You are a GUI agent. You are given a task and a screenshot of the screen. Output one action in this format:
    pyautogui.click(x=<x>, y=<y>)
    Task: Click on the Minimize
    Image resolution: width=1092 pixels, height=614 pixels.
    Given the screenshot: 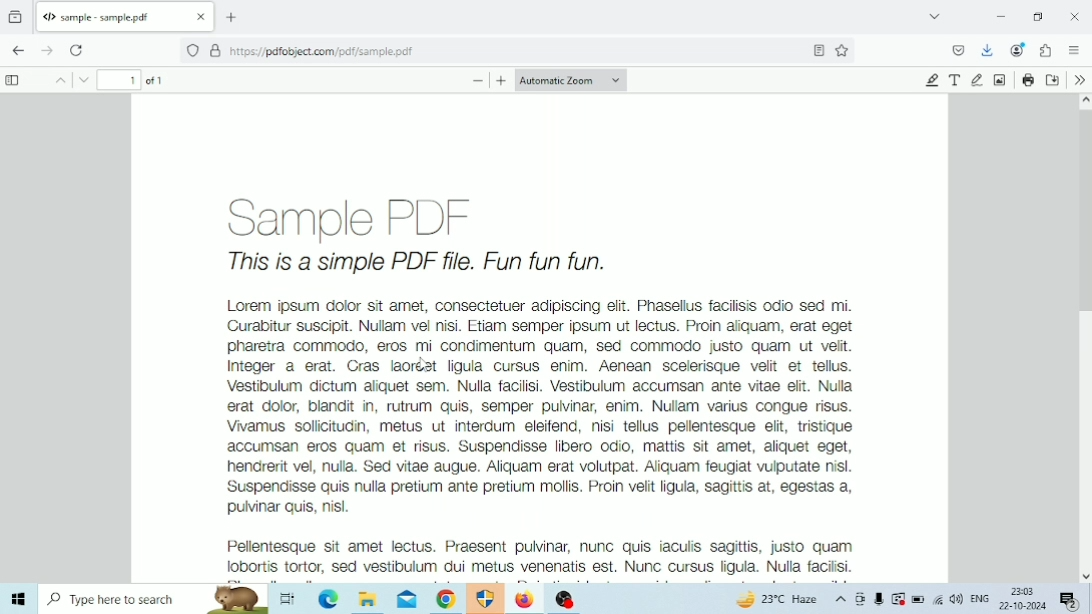 What is the action you would take?
    pyautogui.click(x=1001, y=17)
    